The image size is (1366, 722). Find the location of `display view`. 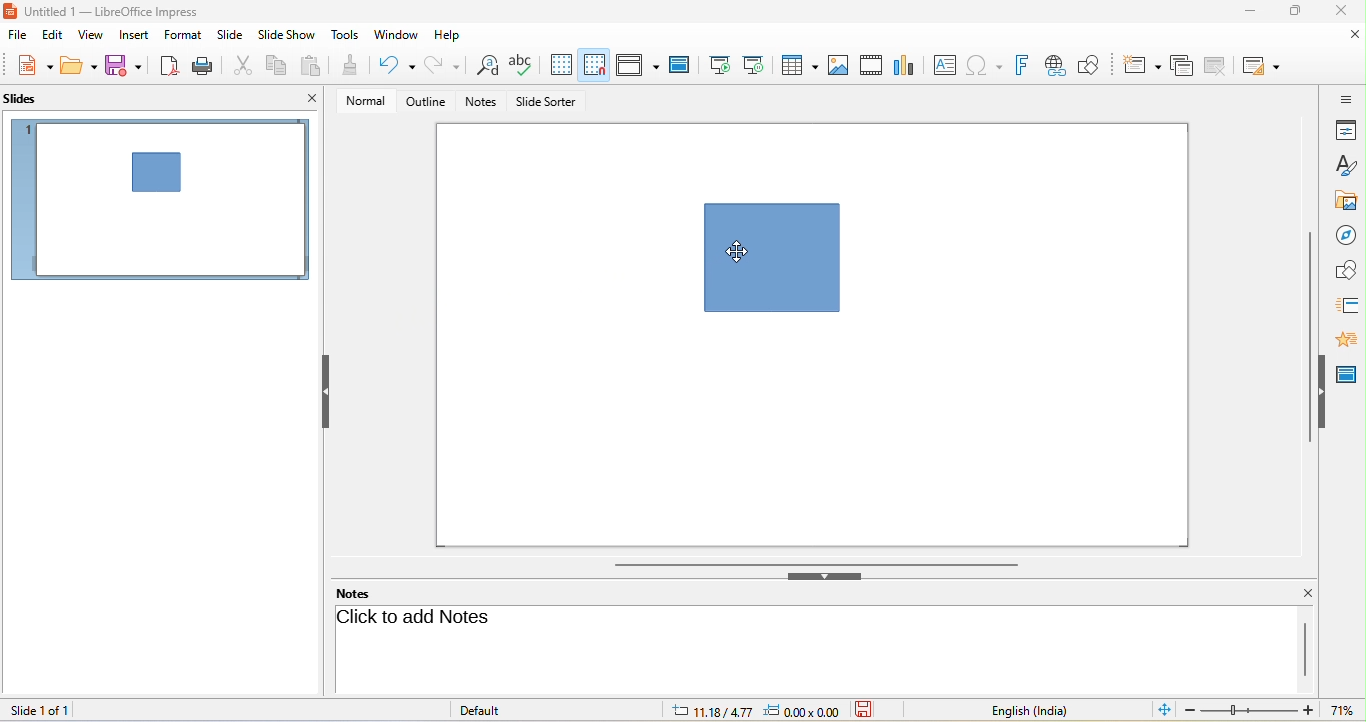

display view is located at coordinates (637, 64).